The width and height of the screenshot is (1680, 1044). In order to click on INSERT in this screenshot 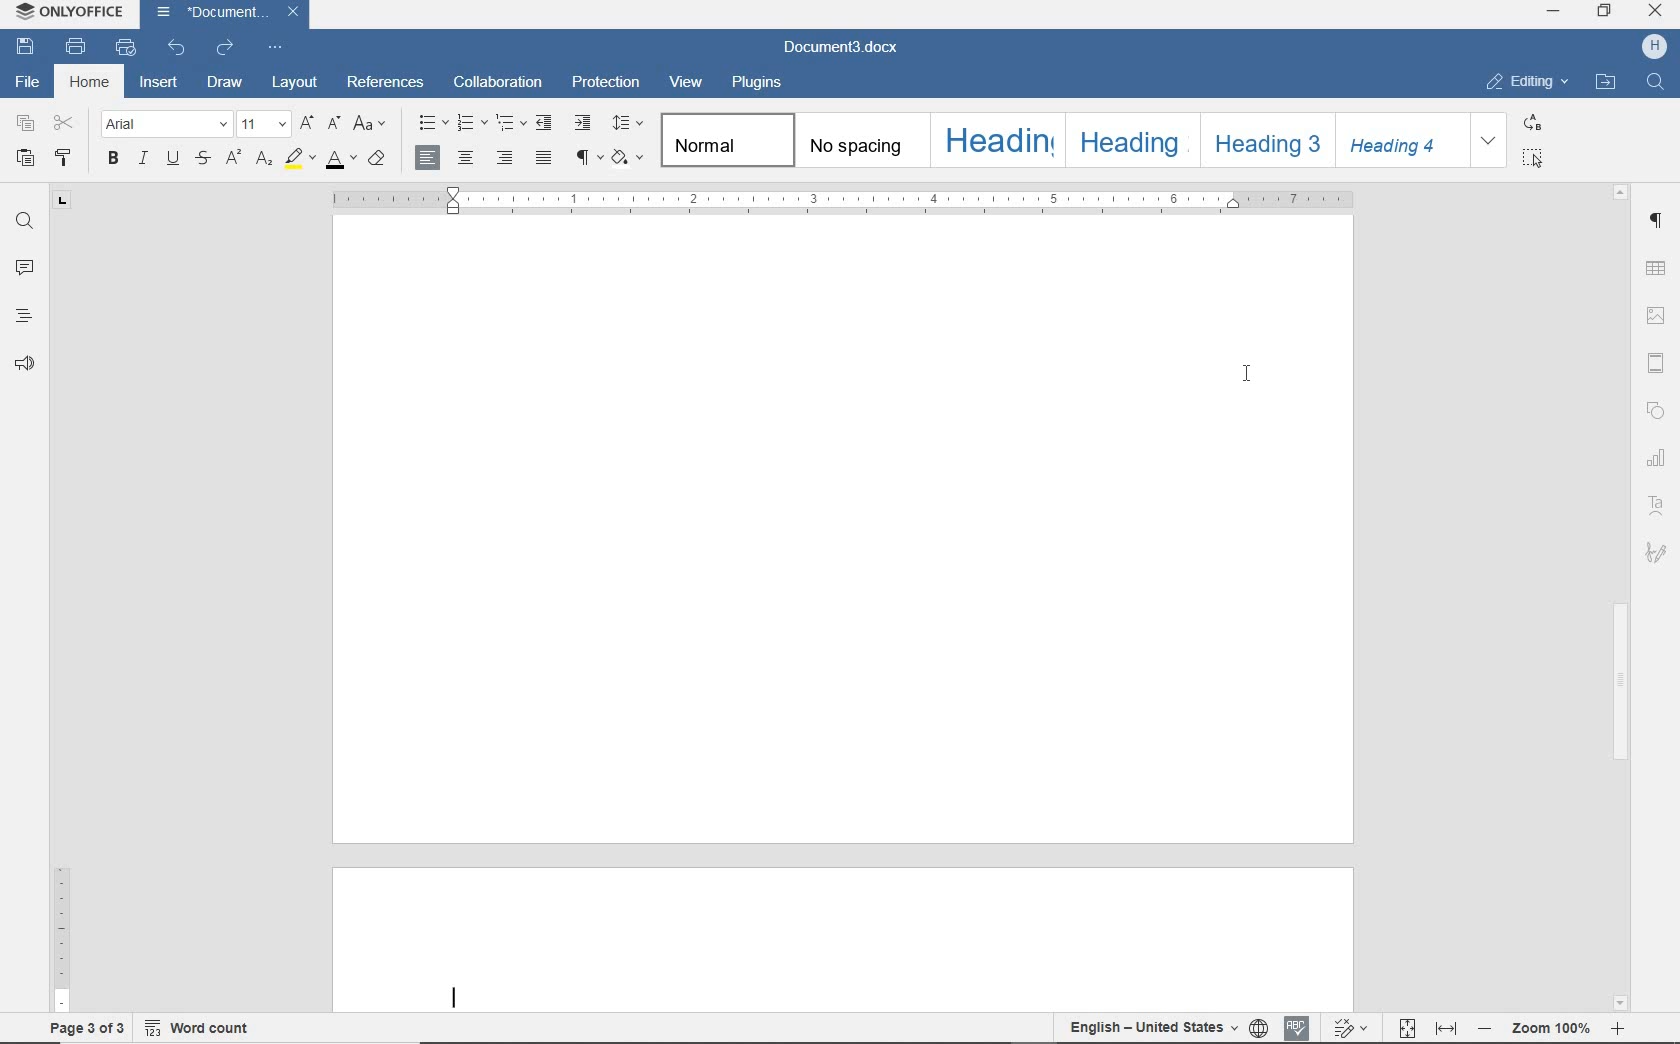, I will do `click(160, 85)`.